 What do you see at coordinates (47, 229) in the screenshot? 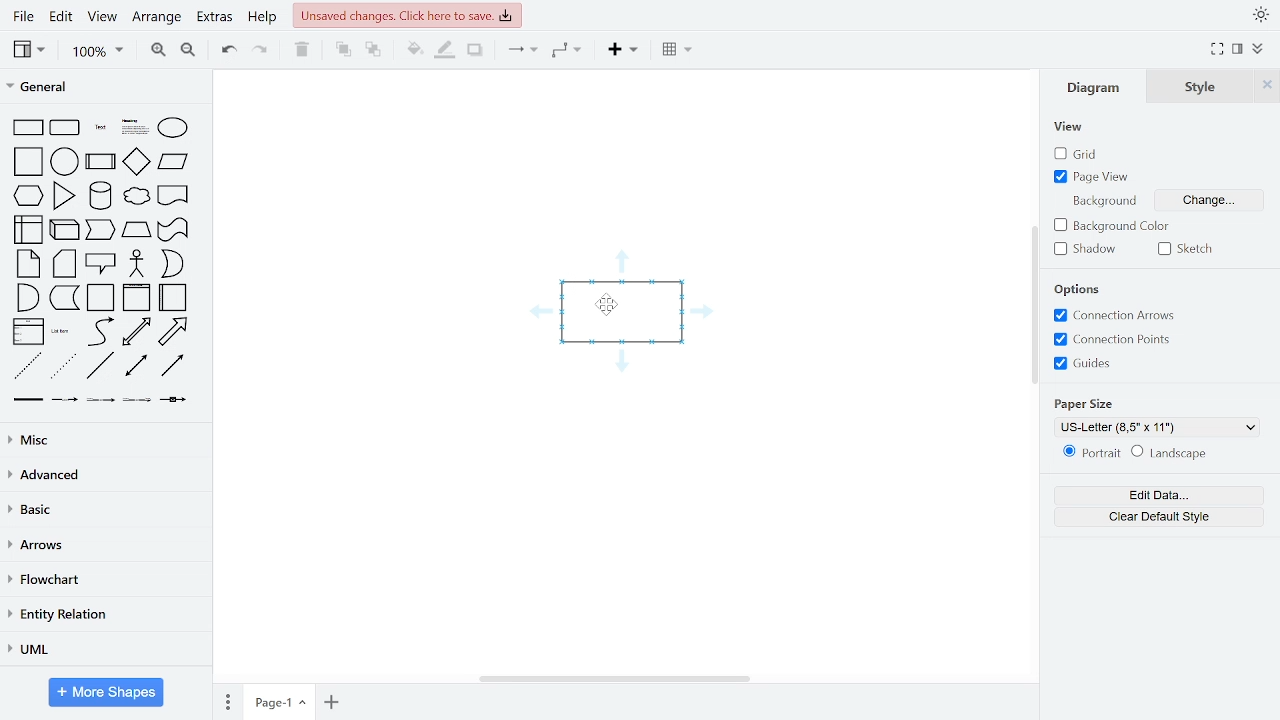
I see `internal storage` at bounding box center [47, 229].